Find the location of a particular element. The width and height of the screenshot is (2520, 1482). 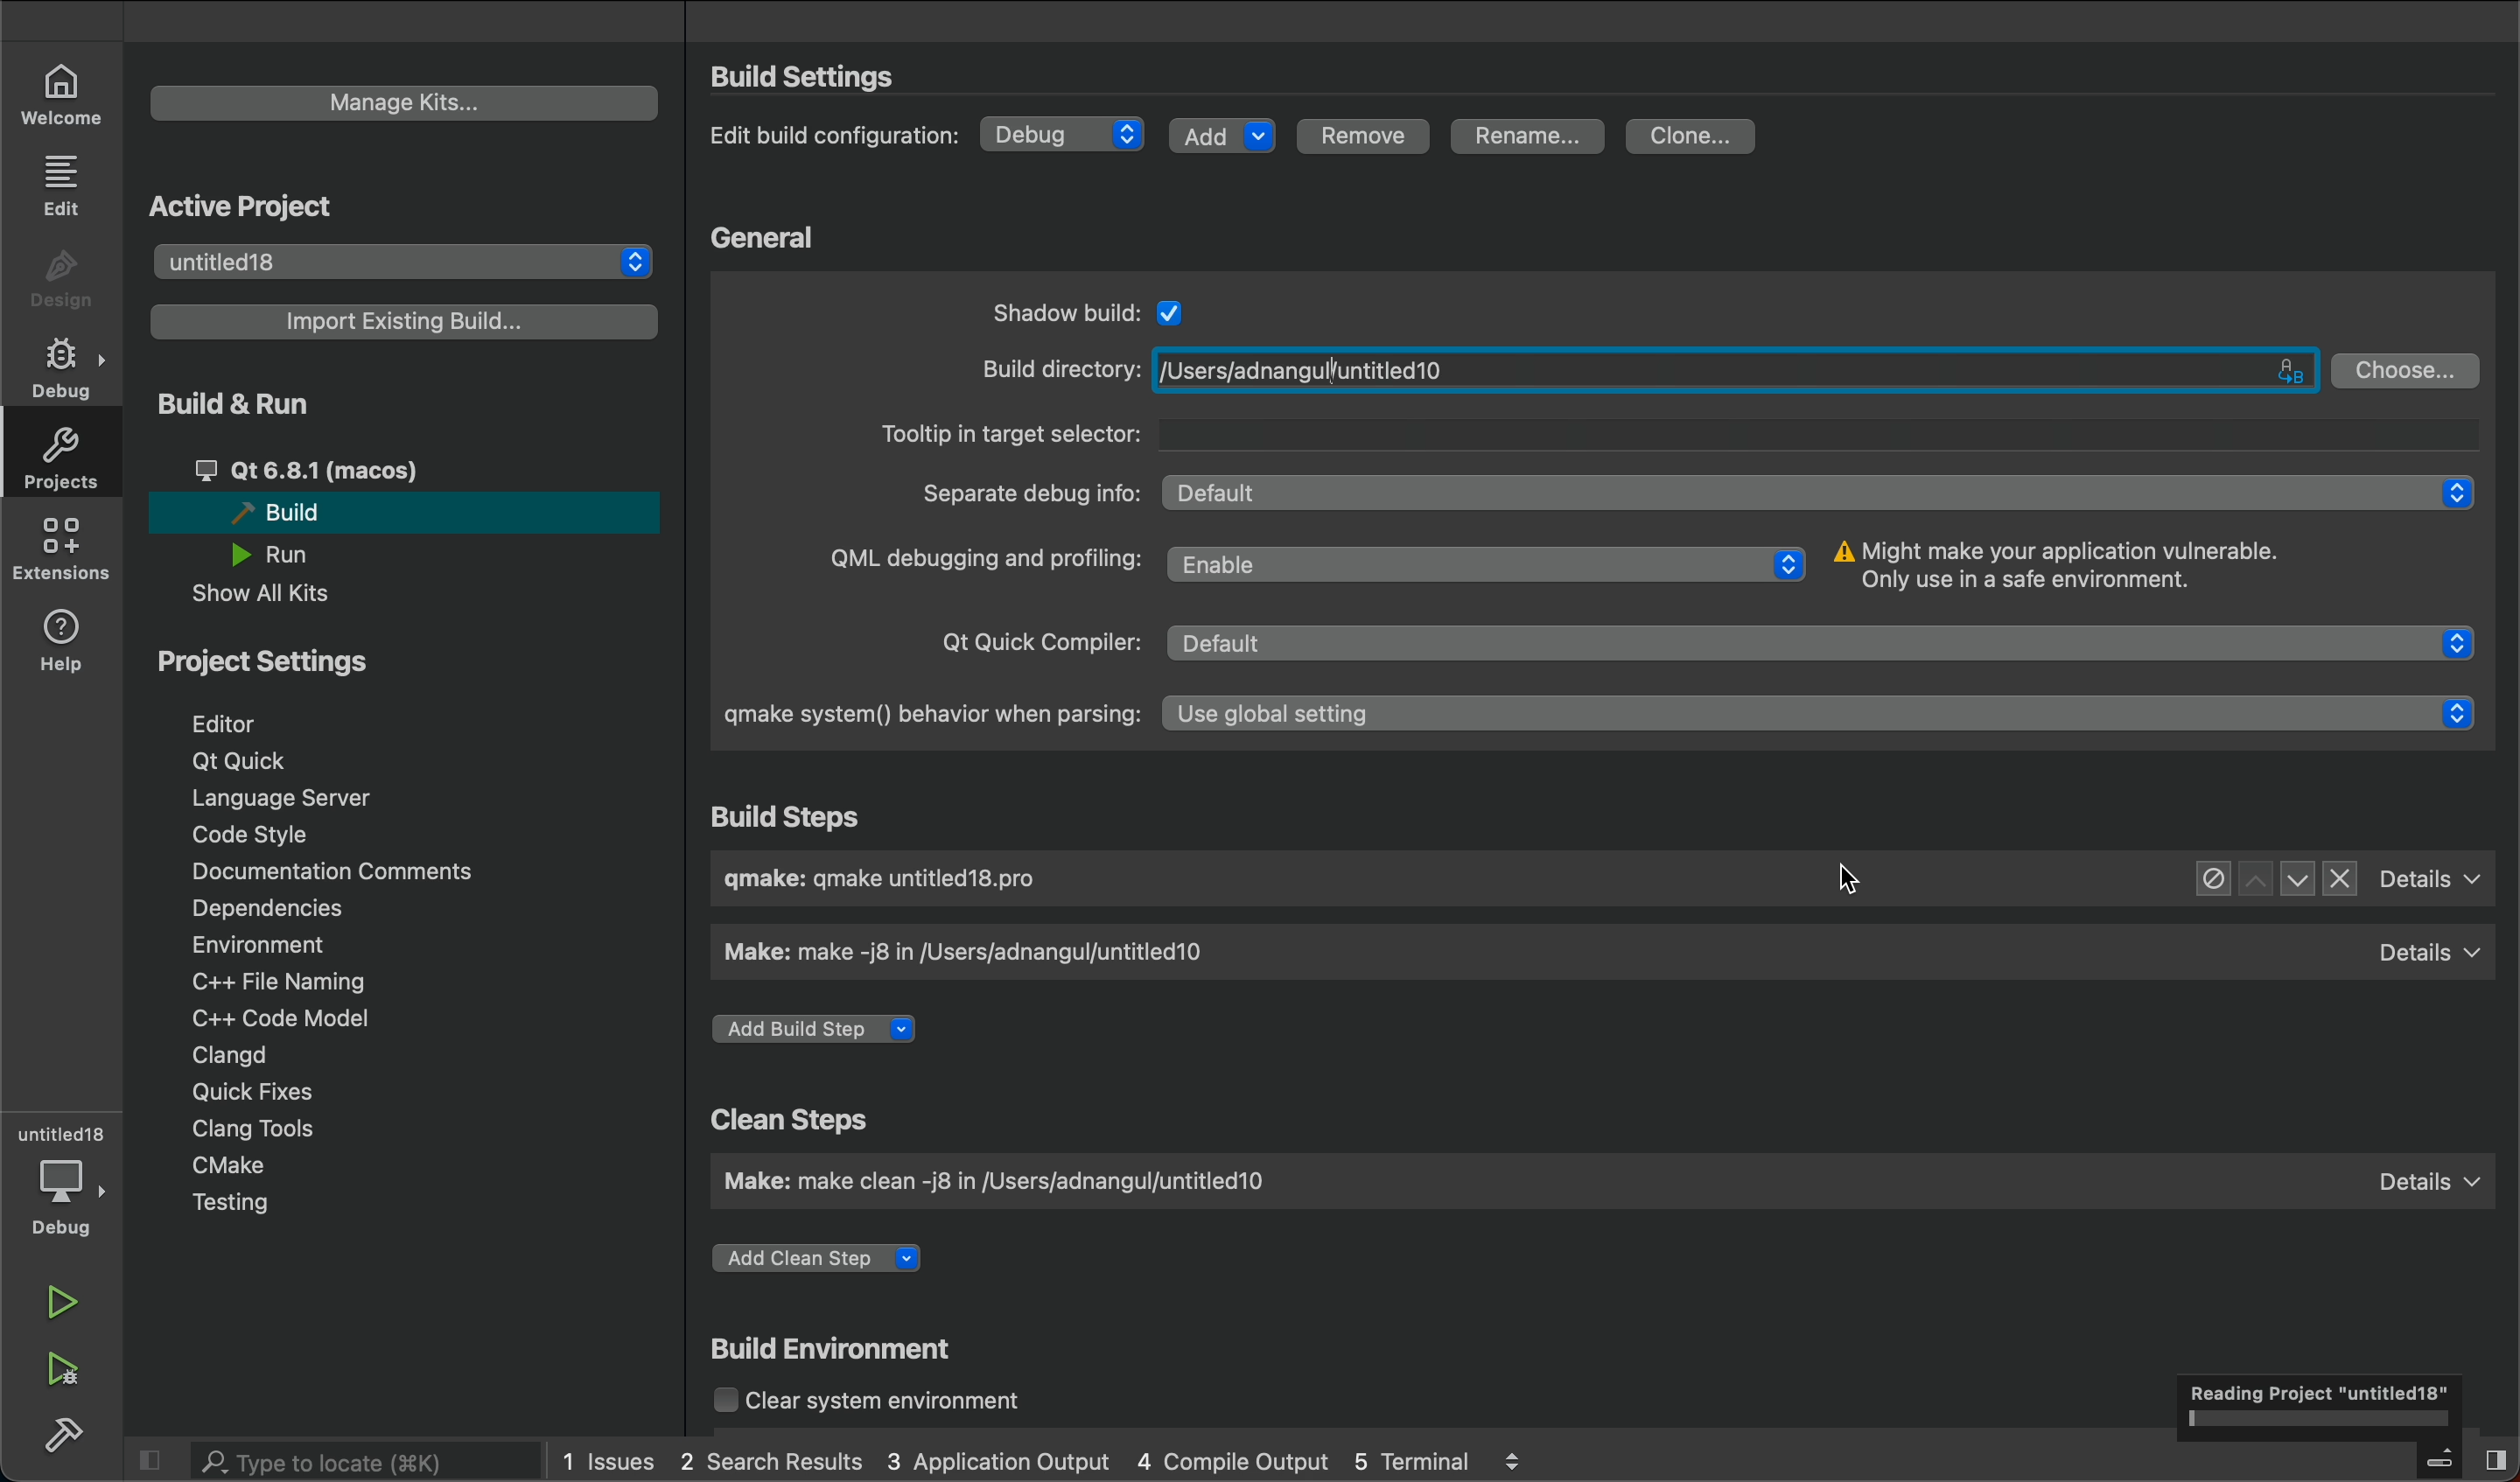

clangd is located at coordinates (233, 1052).